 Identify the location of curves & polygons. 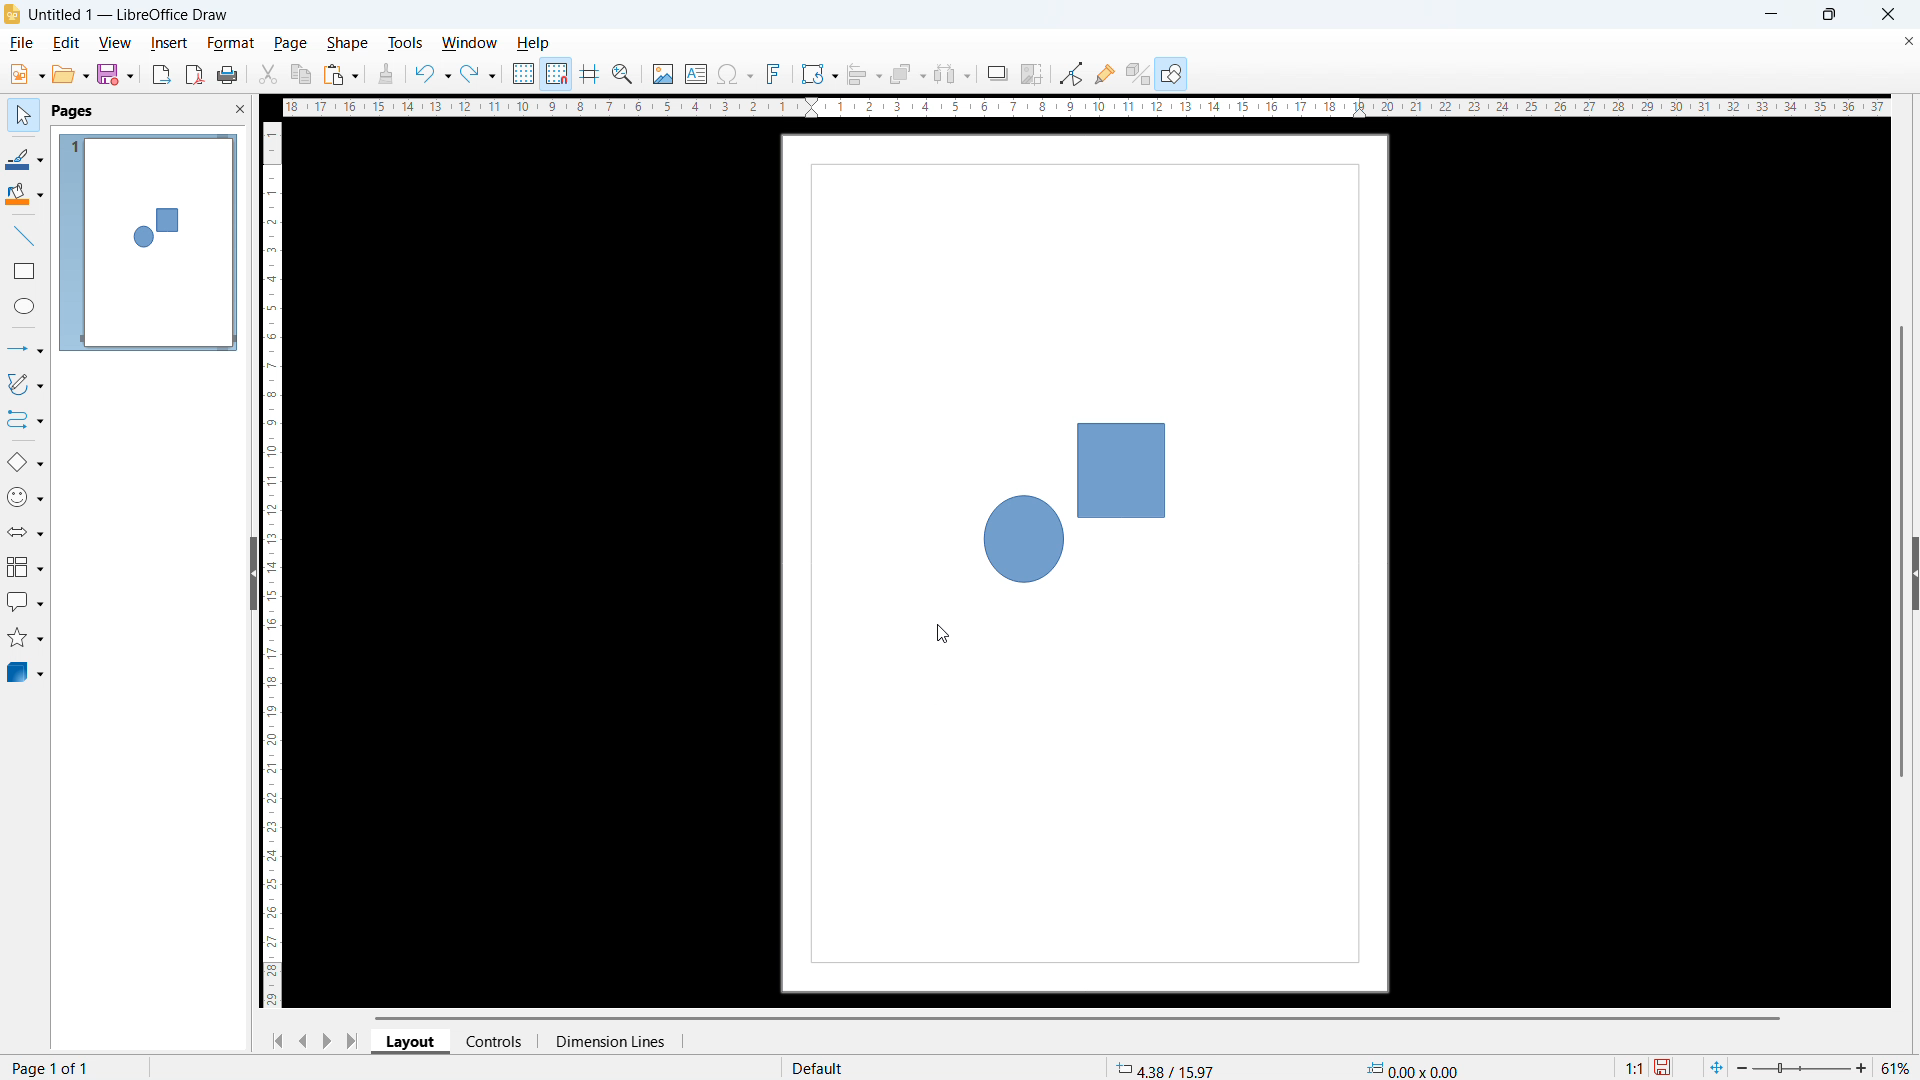
(27, 384).